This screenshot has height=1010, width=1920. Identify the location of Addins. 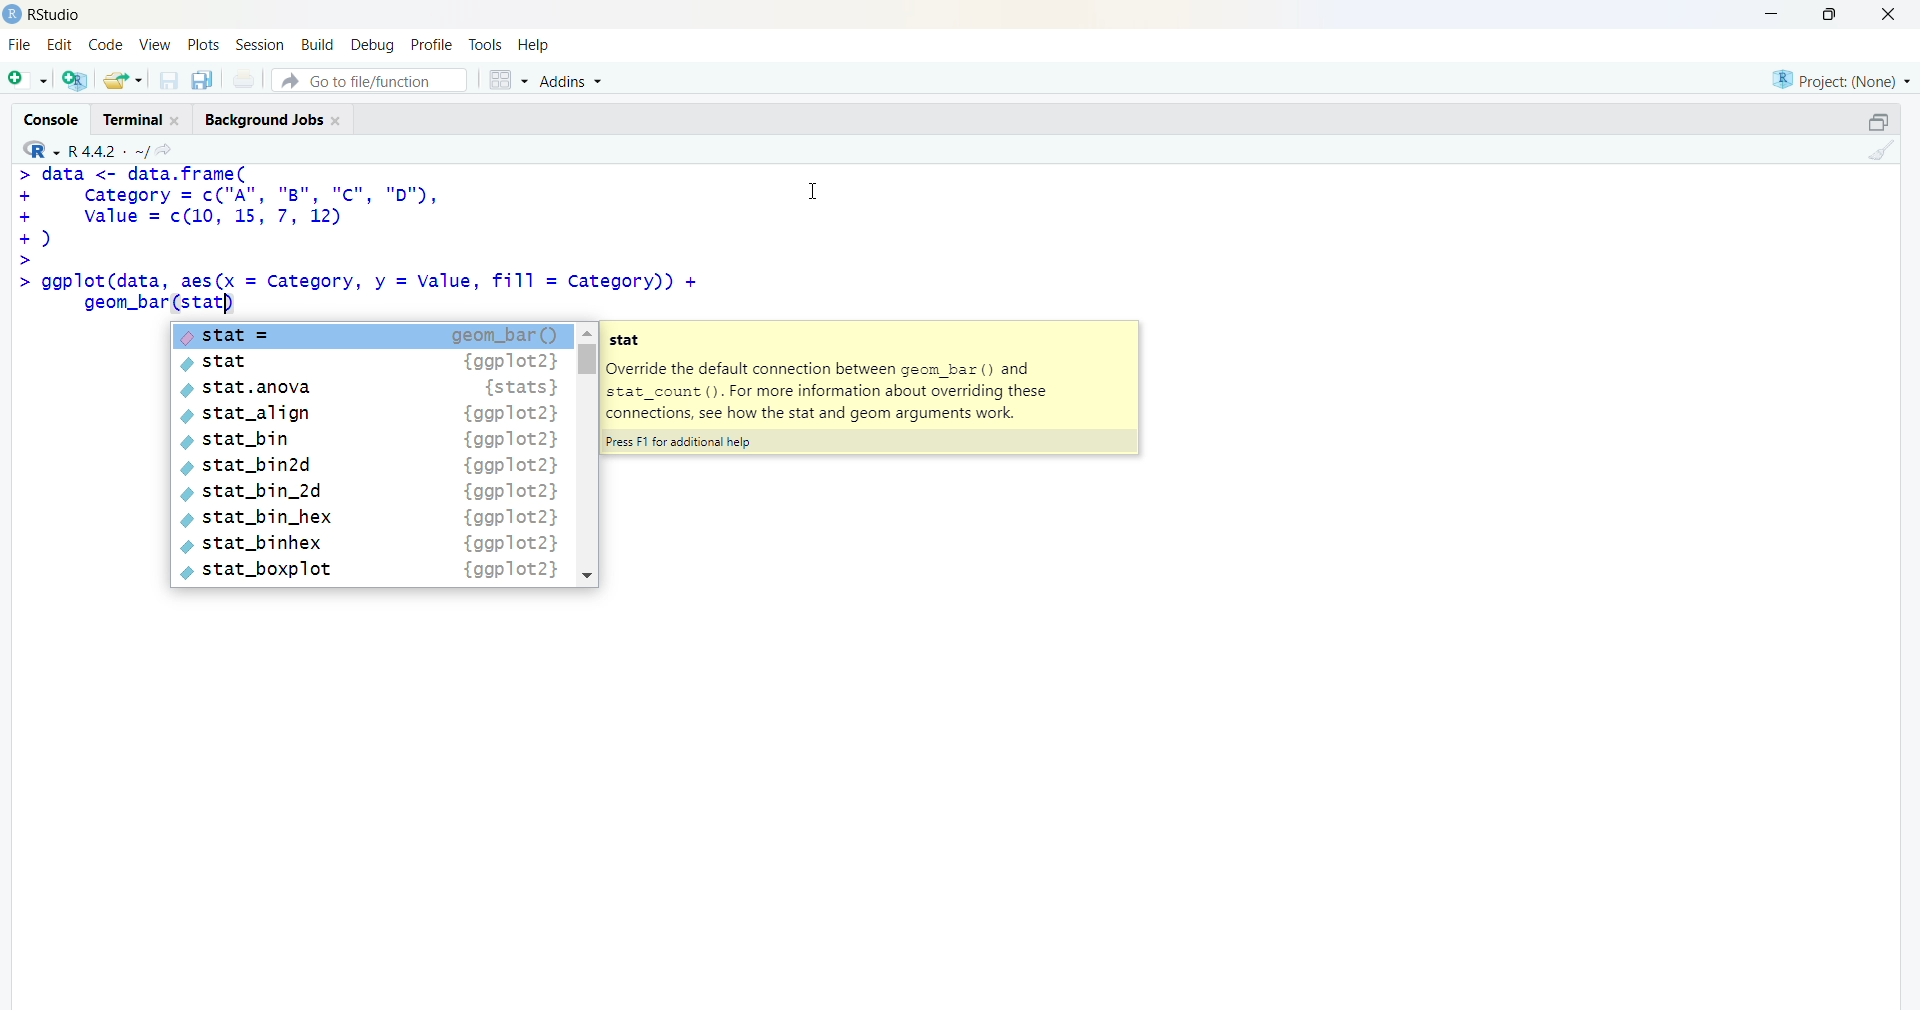
(575, 82).